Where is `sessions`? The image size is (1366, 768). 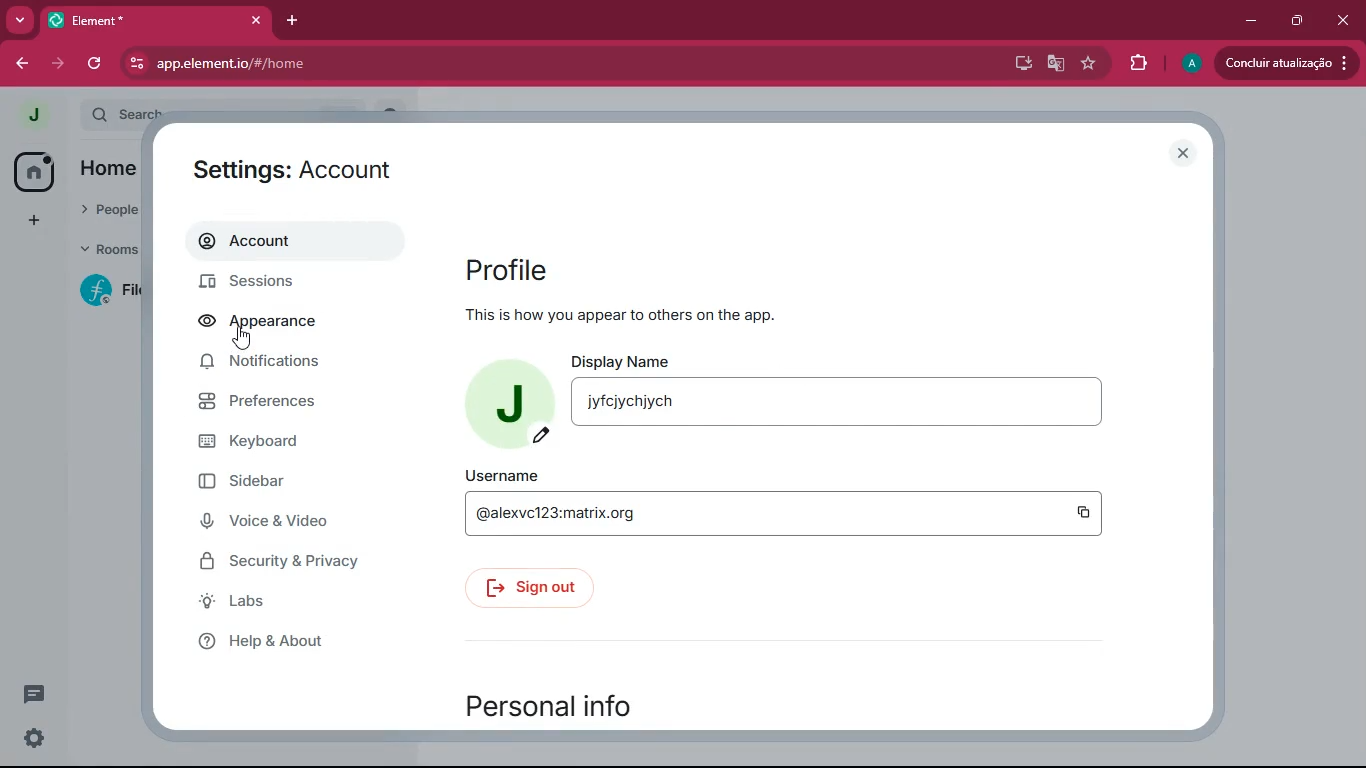
sessions is located at coordinates (266, 283).